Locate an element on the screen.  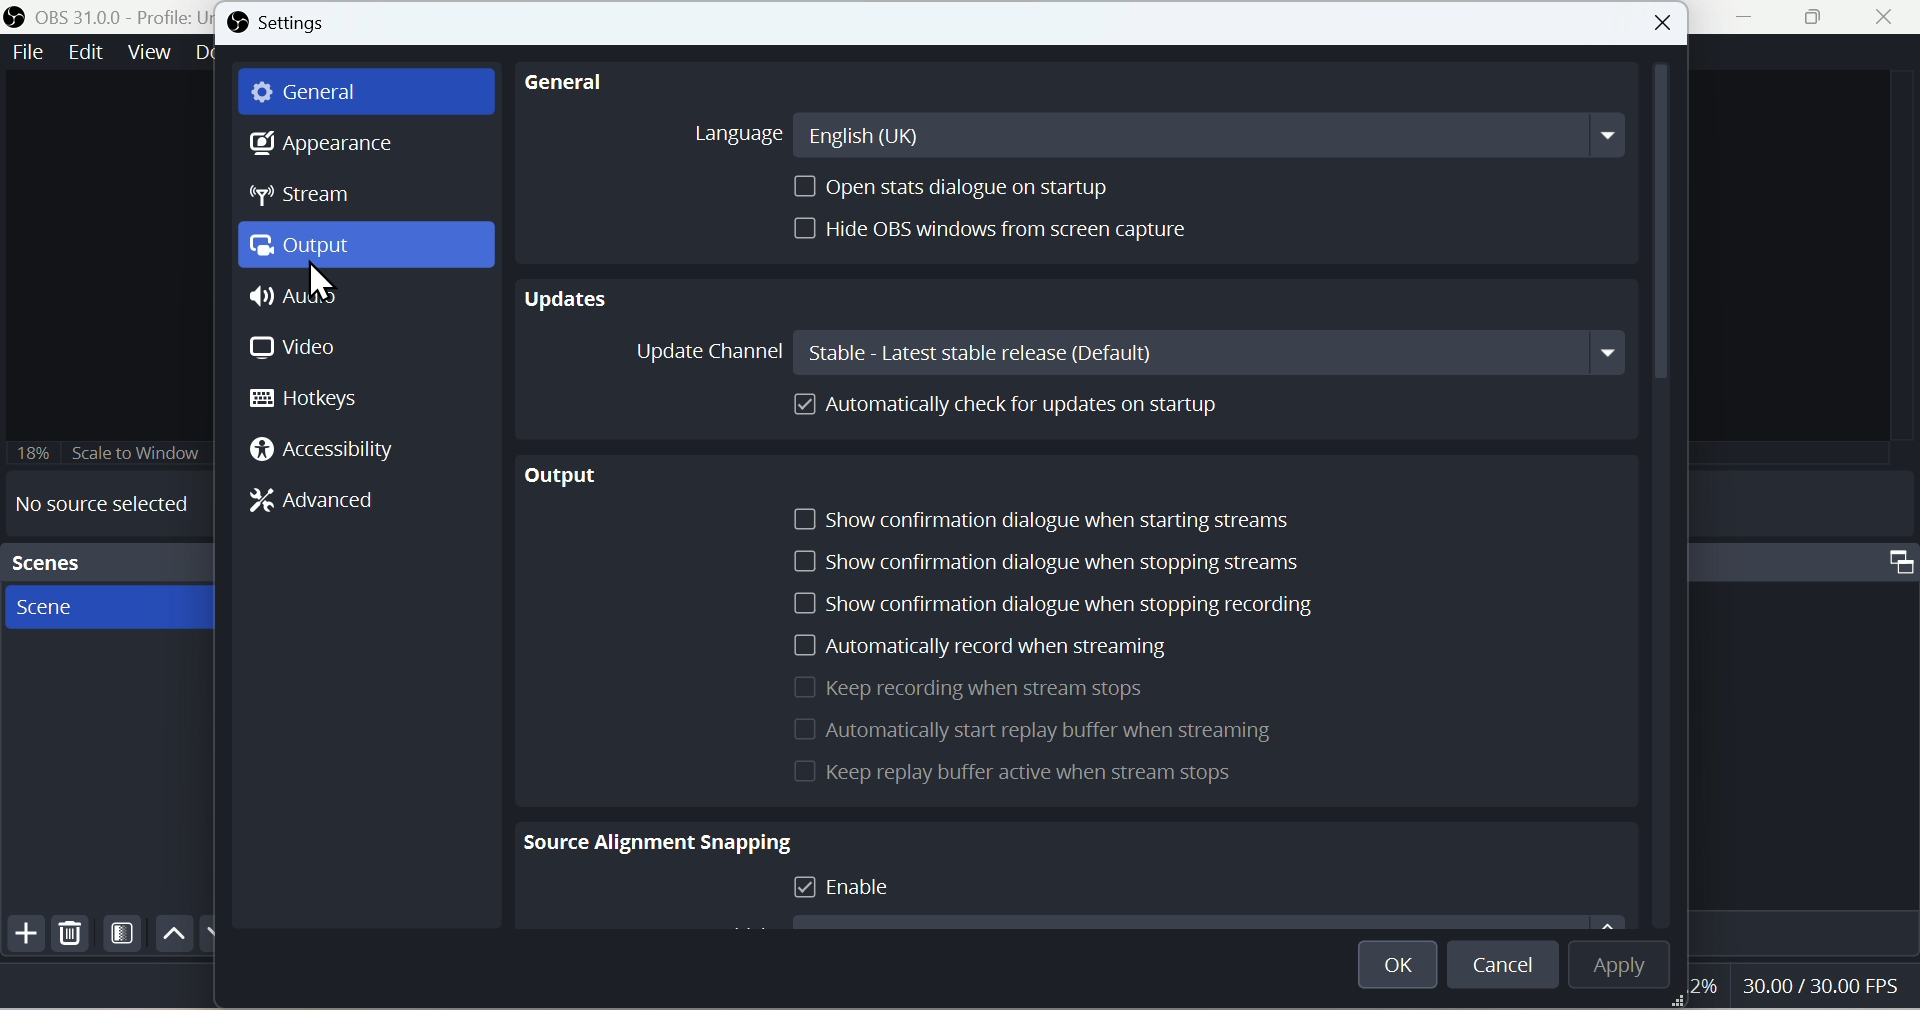
Langugae is located at coordinates (1132, 136).